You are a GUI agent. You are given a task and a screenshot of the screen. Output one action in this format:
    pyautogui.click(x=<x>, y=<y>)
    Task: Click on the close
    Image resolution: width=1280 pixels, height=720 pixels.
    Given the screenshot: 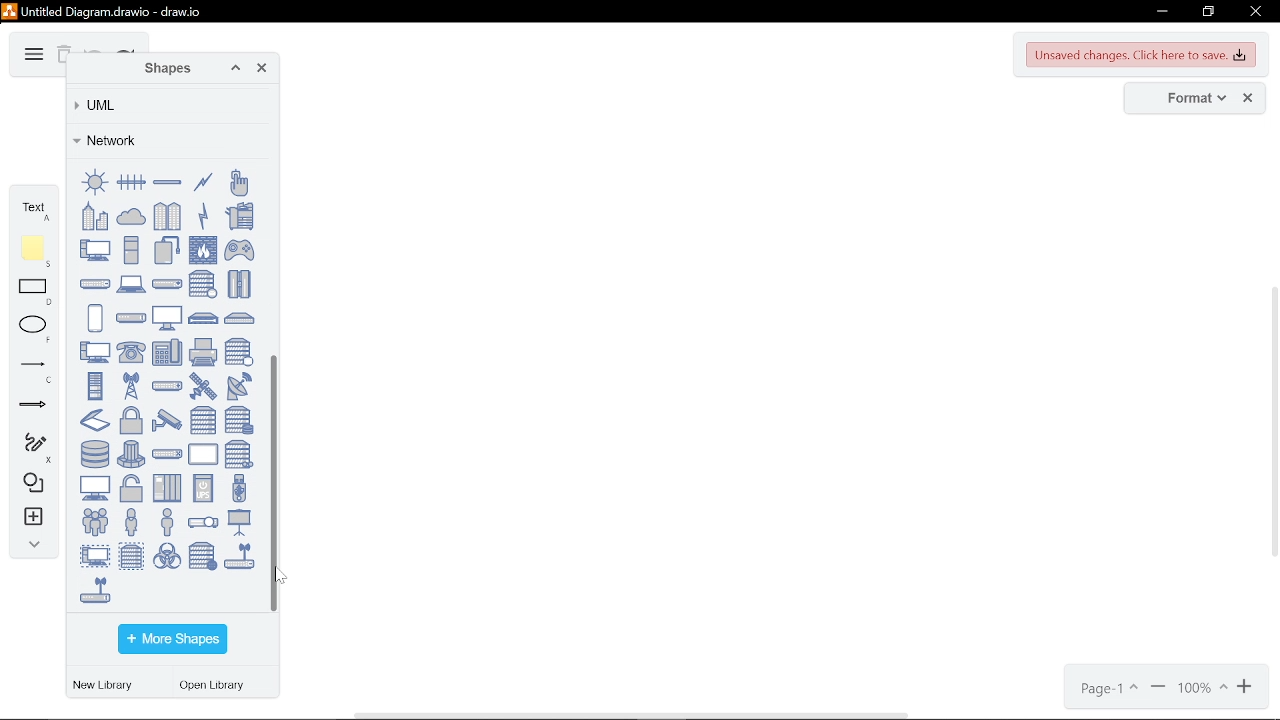 What is the action you would take?
    pyautogui.click(x=262, y=70)
    